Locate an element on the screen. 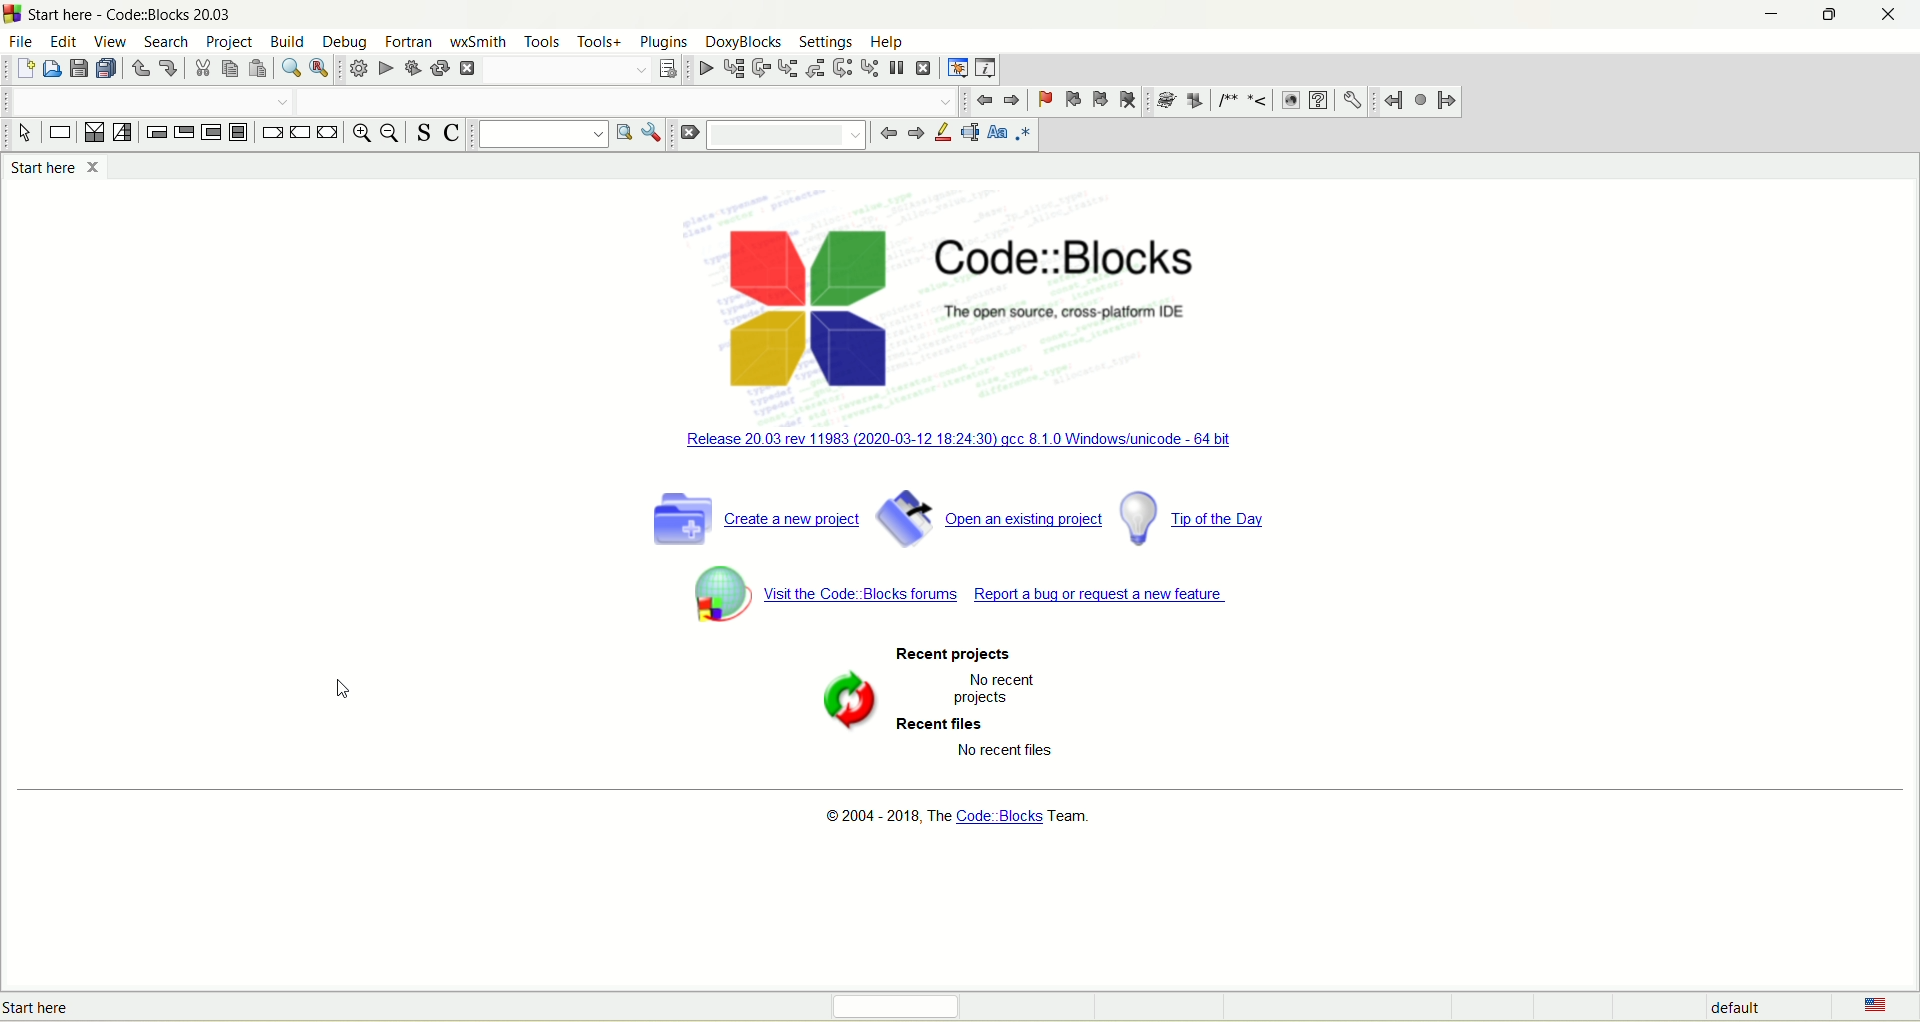 This screenshot has height=1022, width=1920. rebuild is located at coordinates (437, 69).